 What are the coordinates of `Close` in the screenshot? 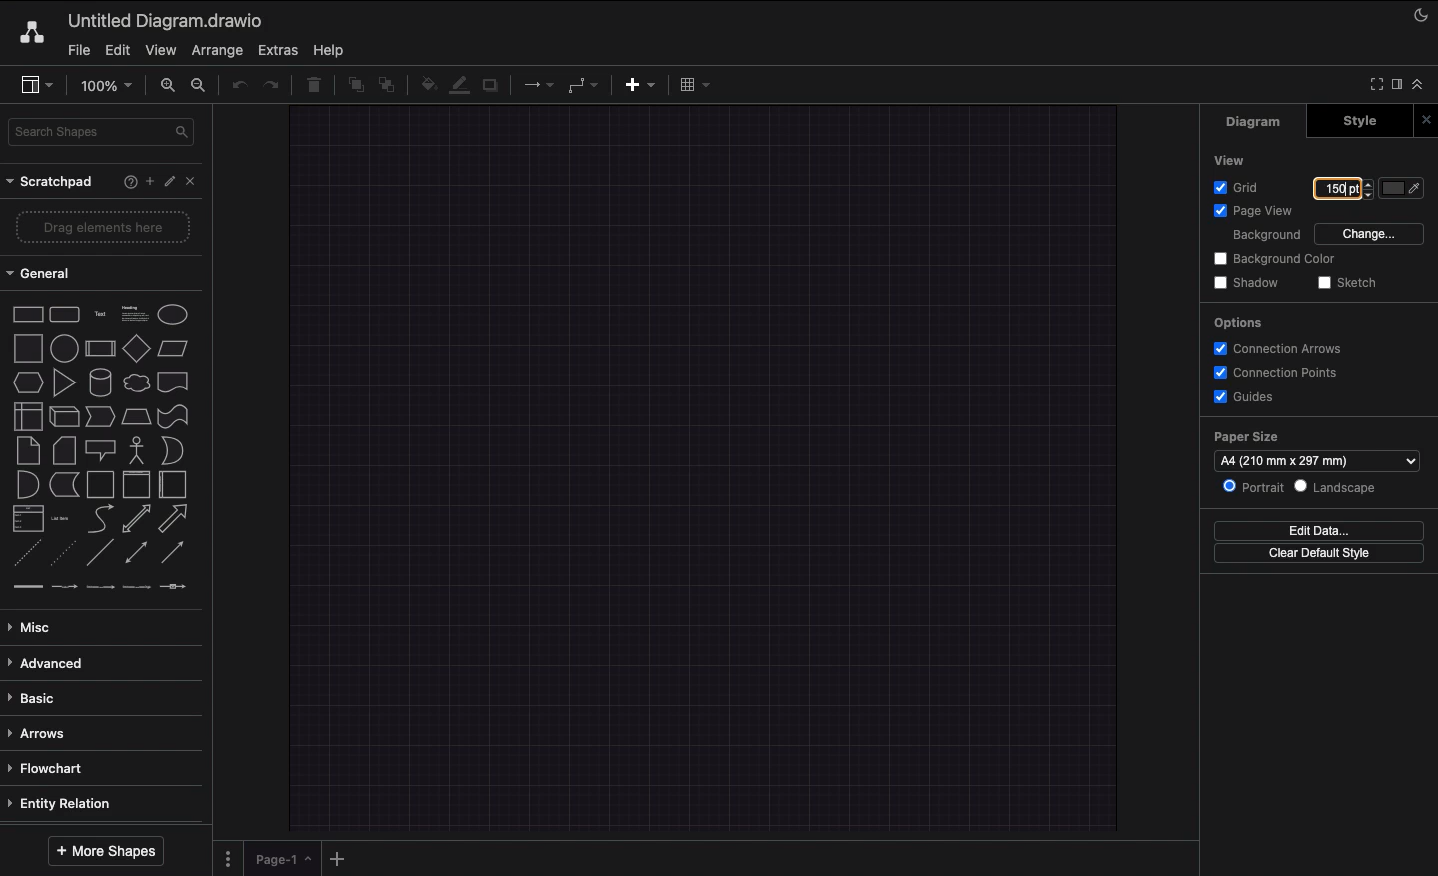 It's located at (1424, 118).